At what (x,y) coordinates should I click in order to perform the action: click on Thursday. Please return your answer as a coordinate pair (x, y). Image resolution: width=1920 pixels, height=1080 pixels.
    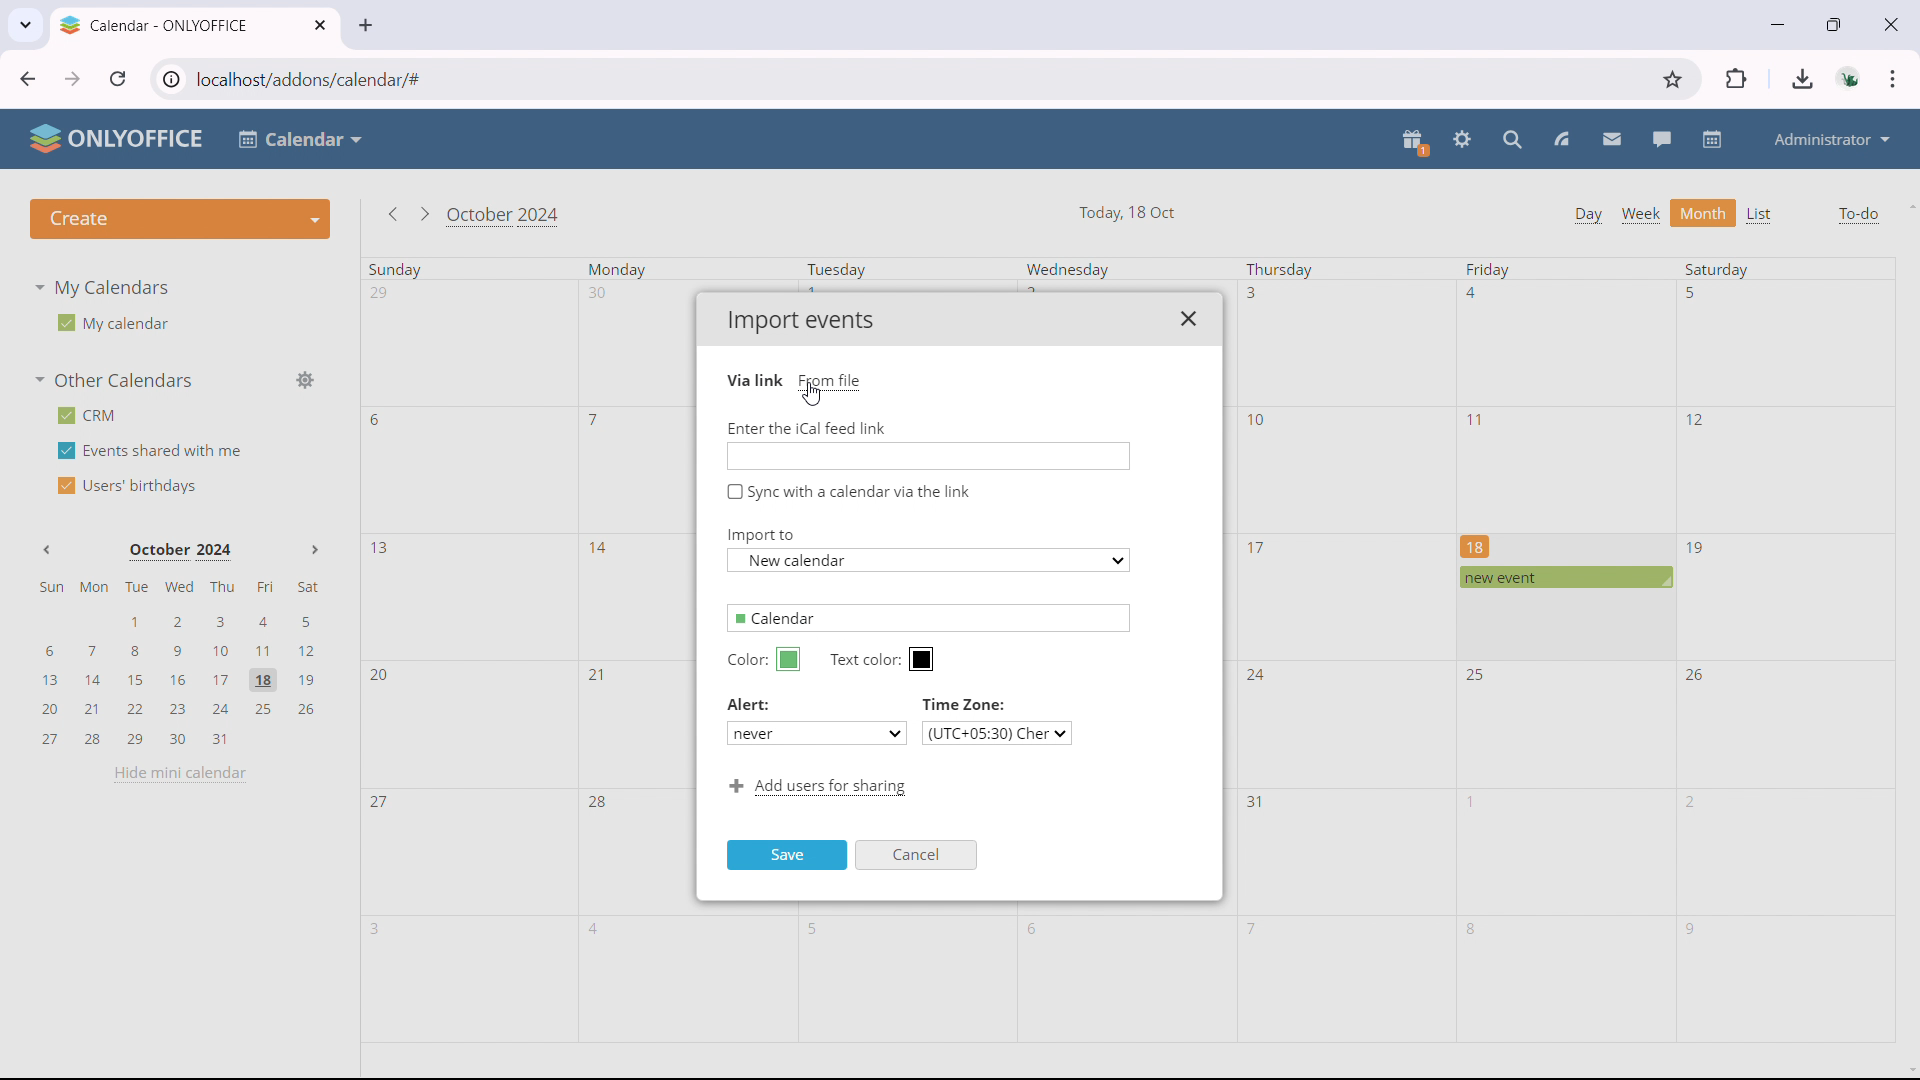
    Looking at the image, I should click on (1280, 270).